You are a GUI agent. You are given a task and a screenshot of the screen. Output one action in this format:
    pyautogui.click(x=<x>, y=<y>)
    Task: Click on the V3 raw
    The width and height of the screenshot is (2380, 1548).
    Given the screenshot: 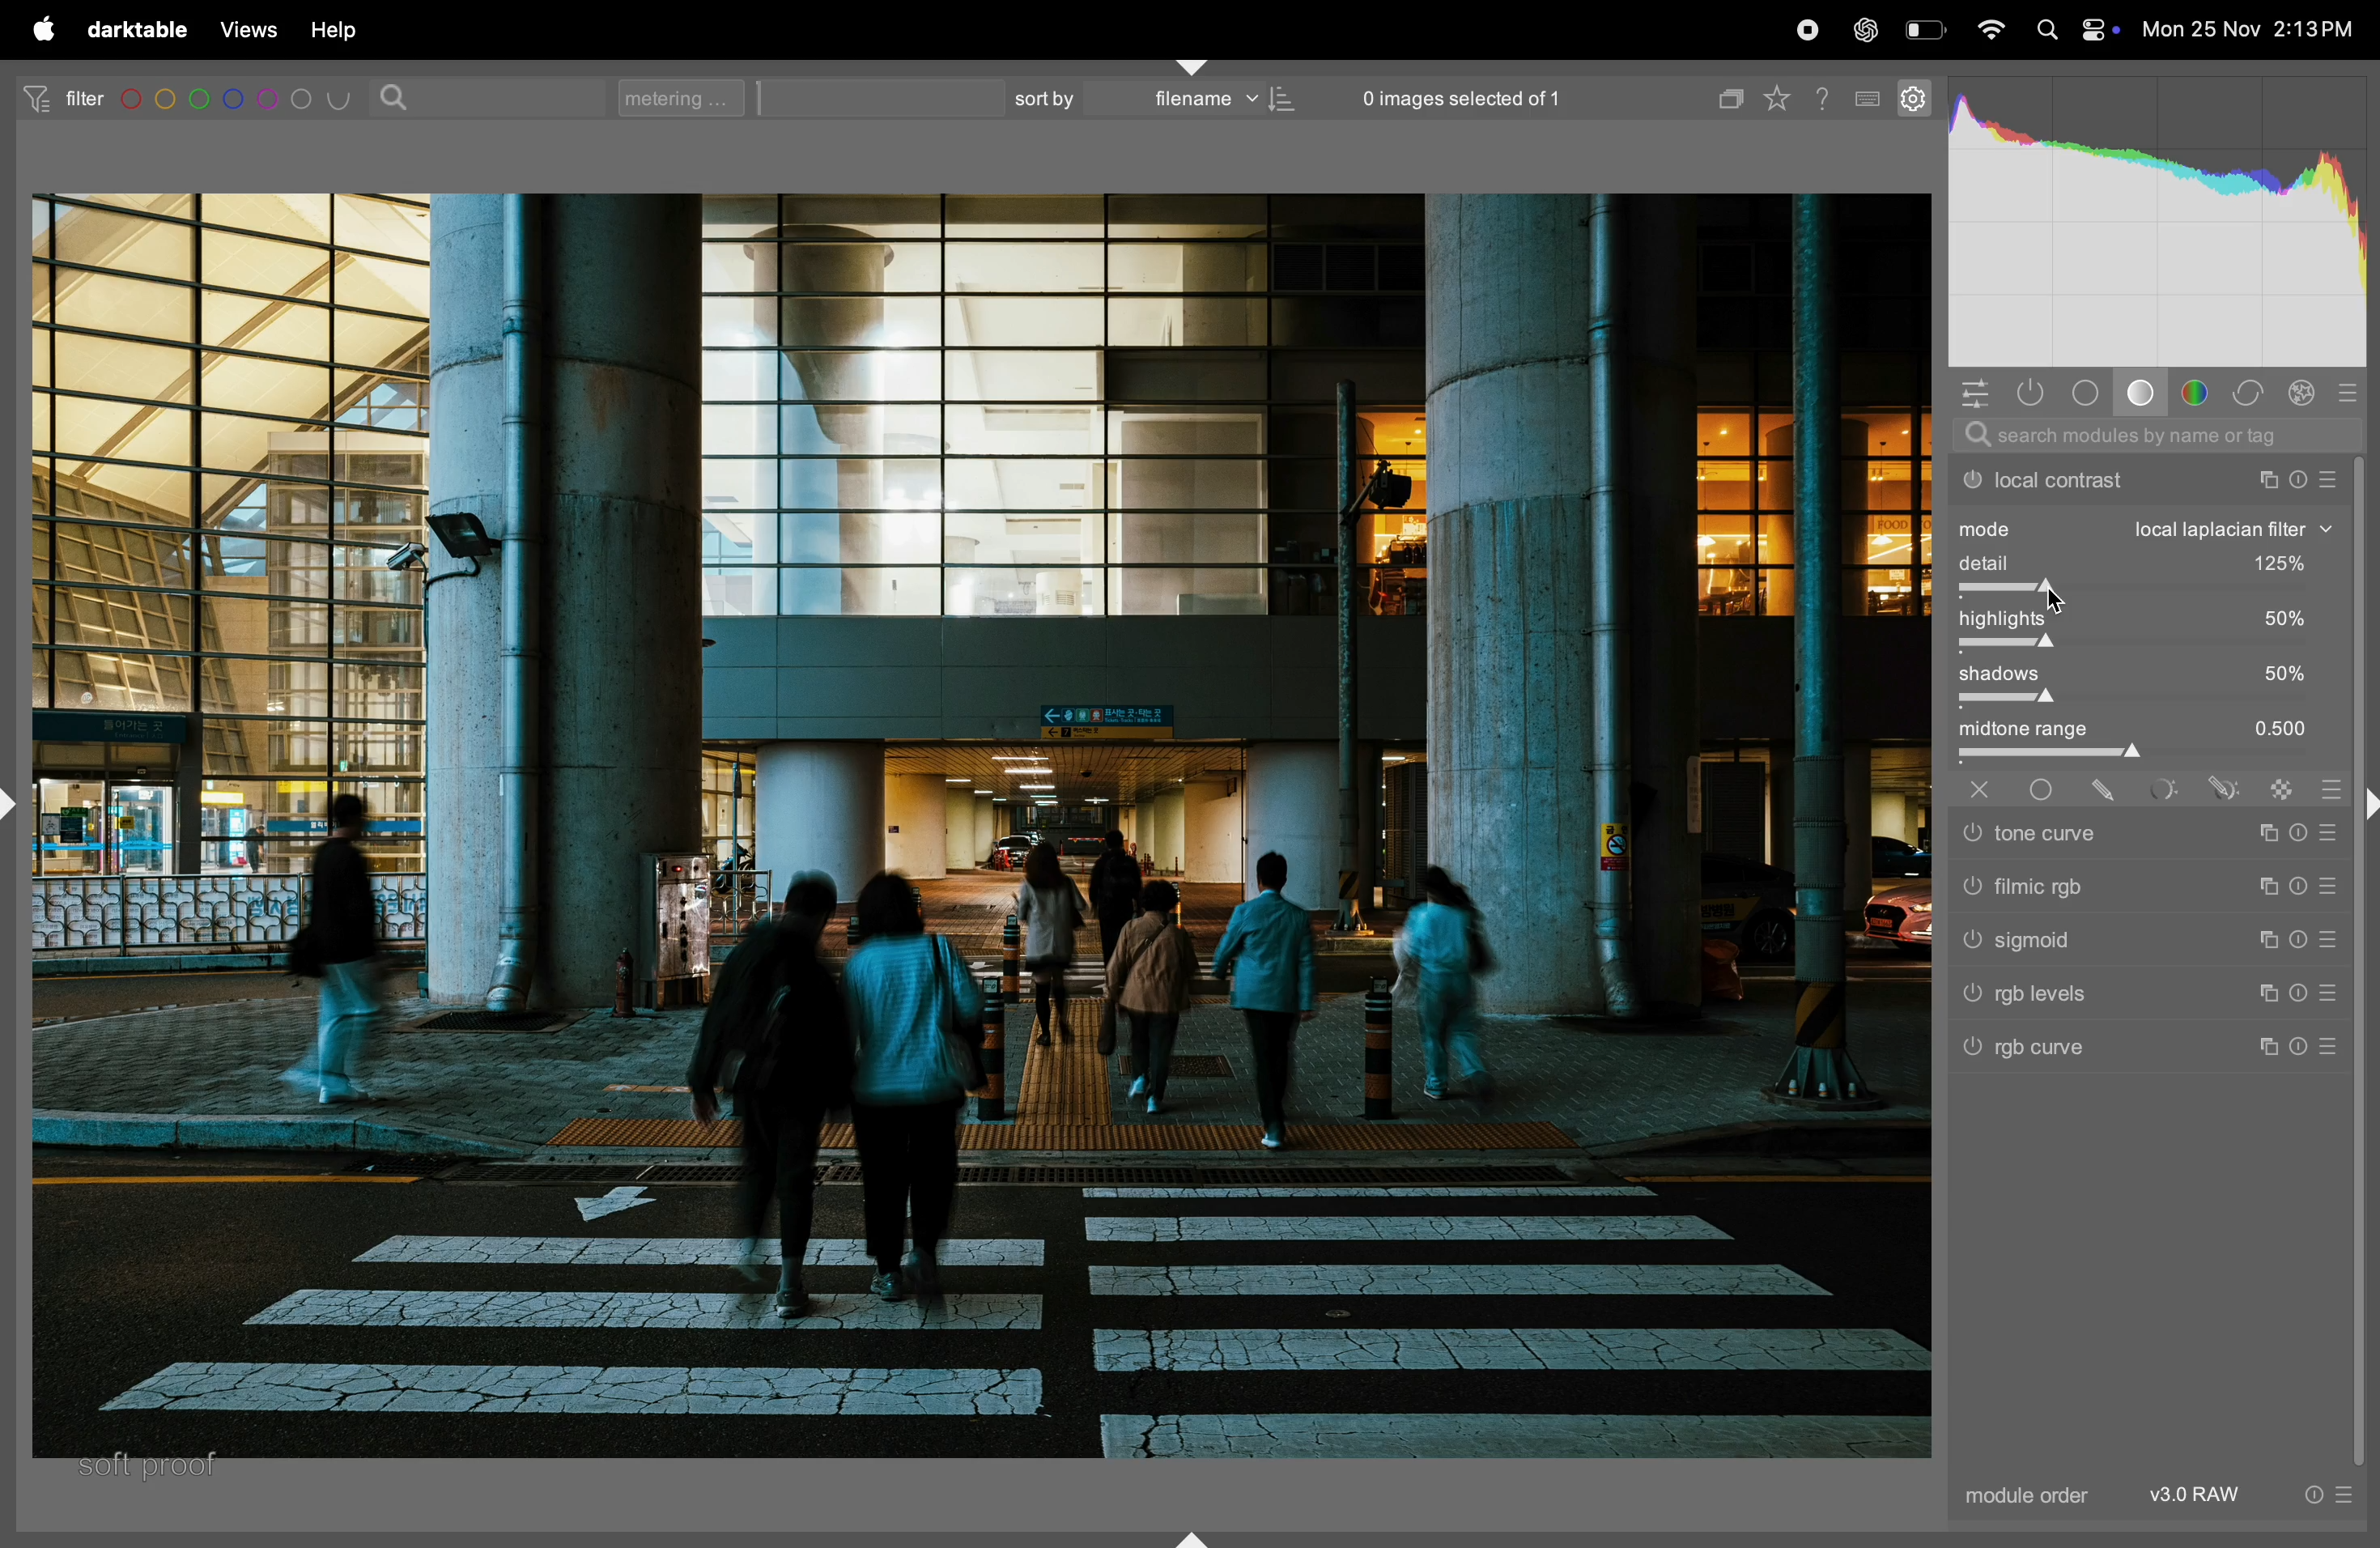 What is the action you would take?
    pyautogui.click(x=2198, y=1496)
    